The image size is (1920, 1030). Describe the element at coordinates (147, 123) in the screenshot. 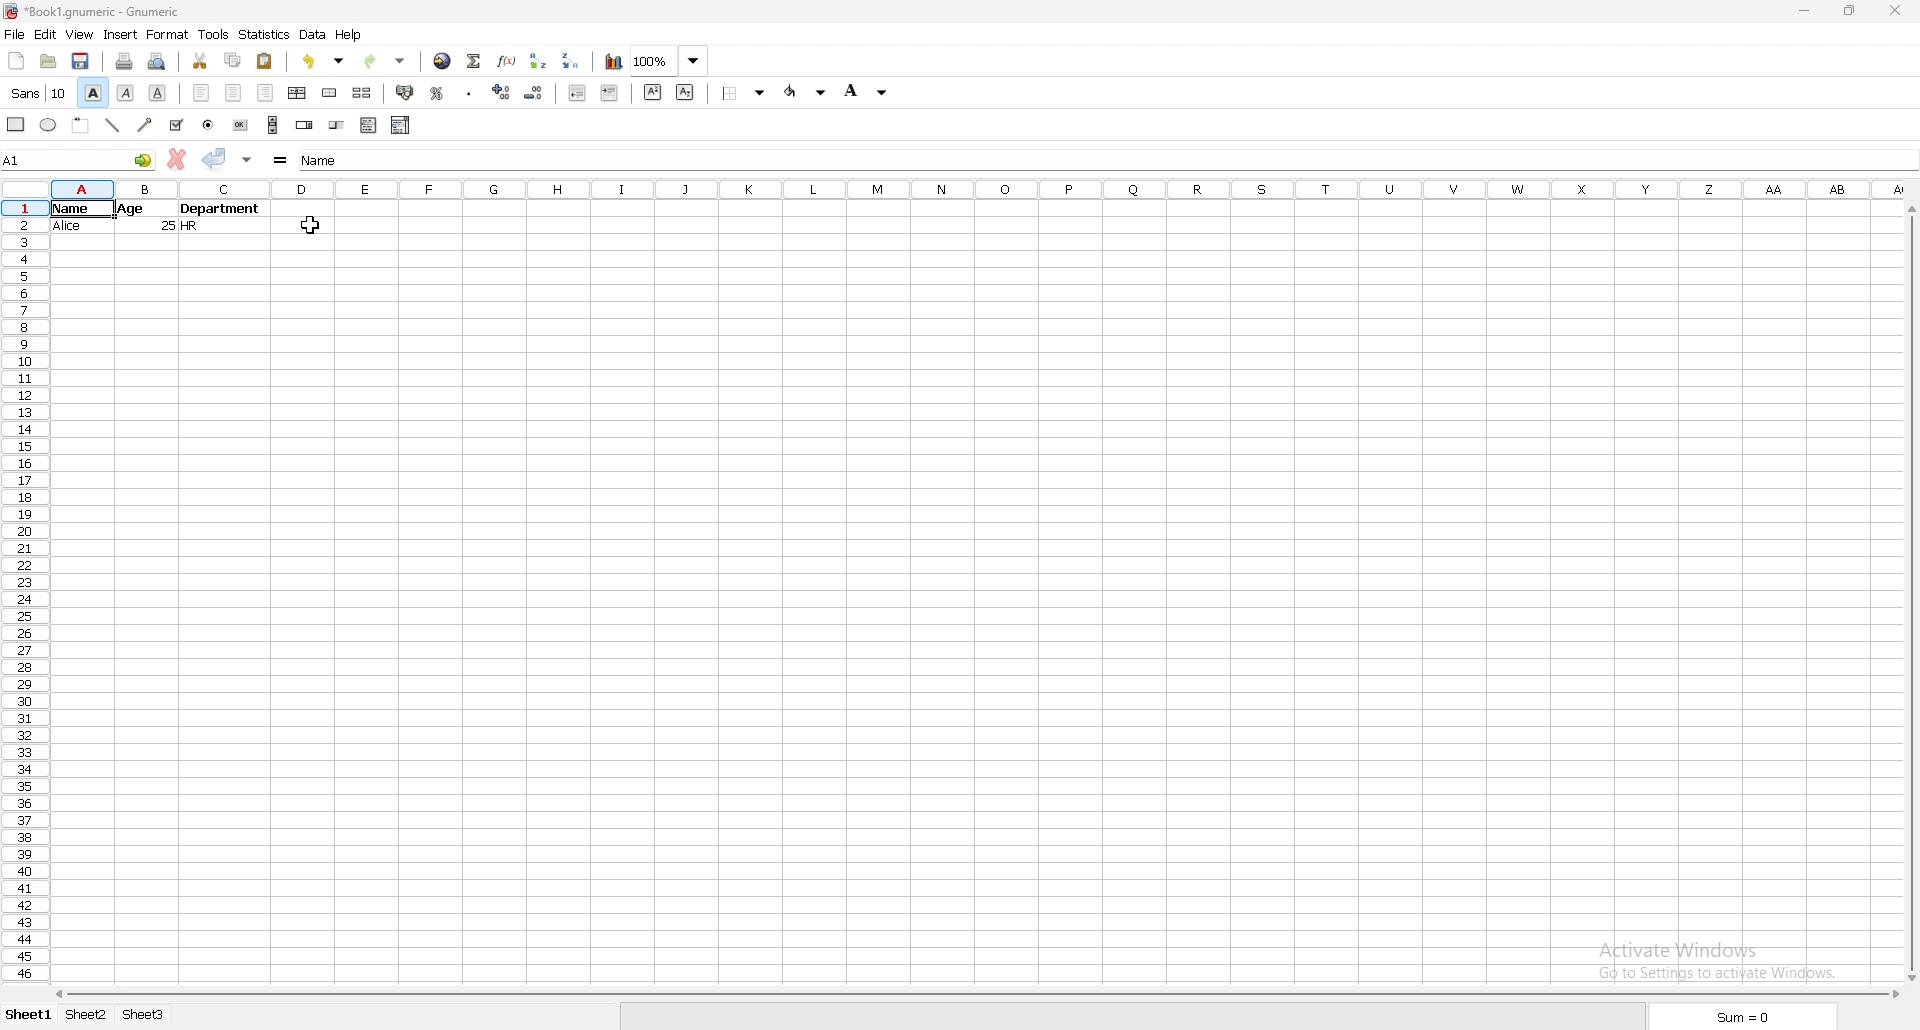

I see `arrowed line` at that location.